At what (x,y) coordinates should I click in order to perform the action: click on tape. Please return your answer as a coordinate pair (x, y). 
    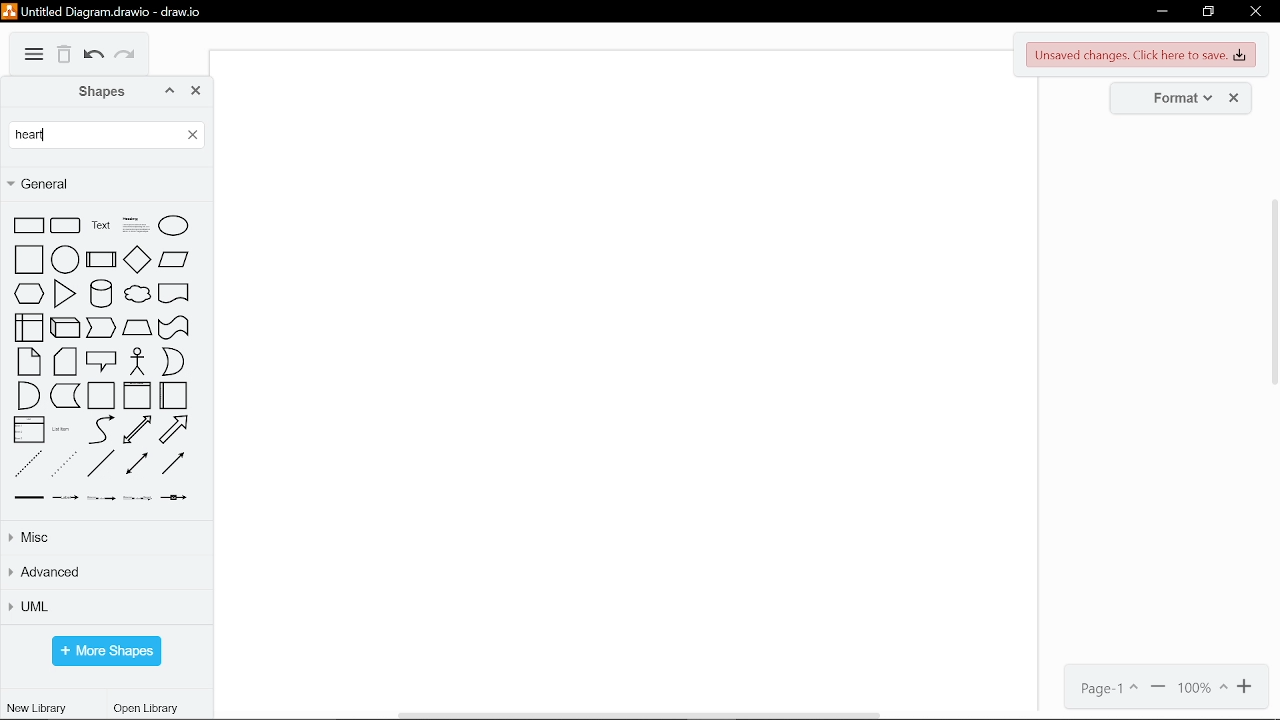
    Looking at the image, I should click on (174, 328).